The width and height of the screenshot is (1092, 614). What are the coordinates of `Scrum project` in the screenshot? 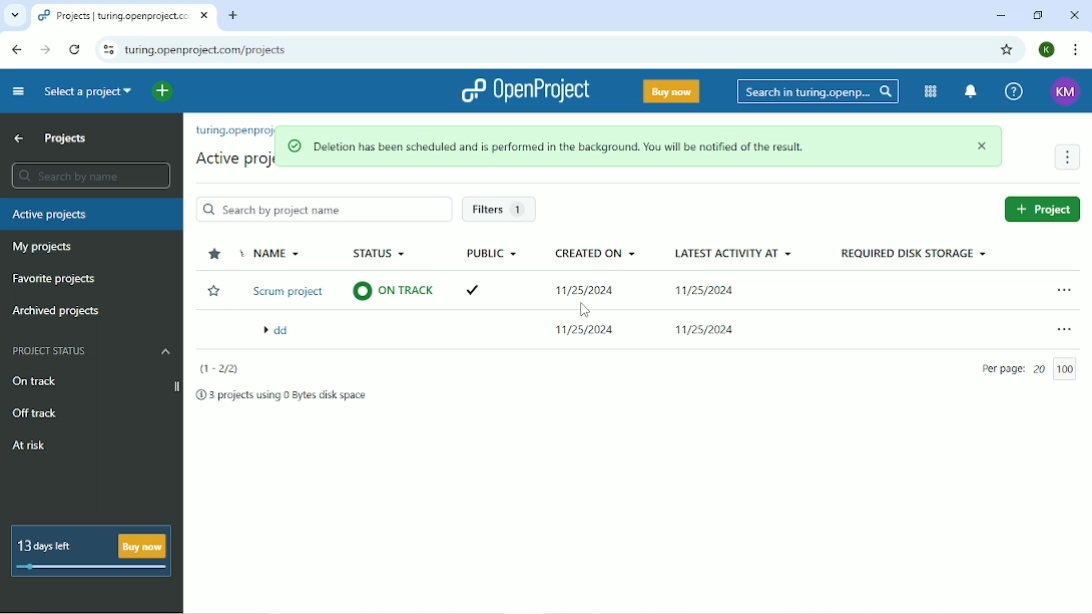 It's located at (285, 331).